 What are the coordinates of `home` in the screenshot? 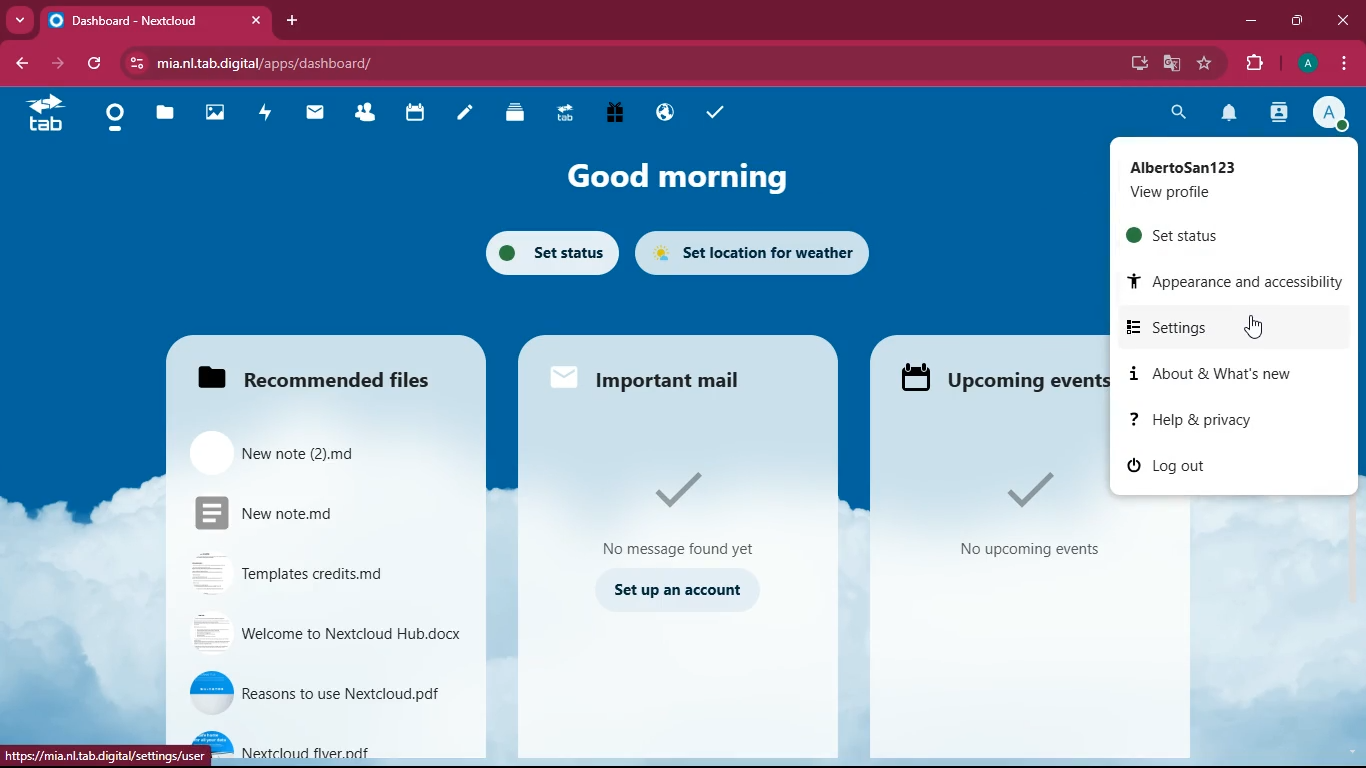 It's located at (44, 116).